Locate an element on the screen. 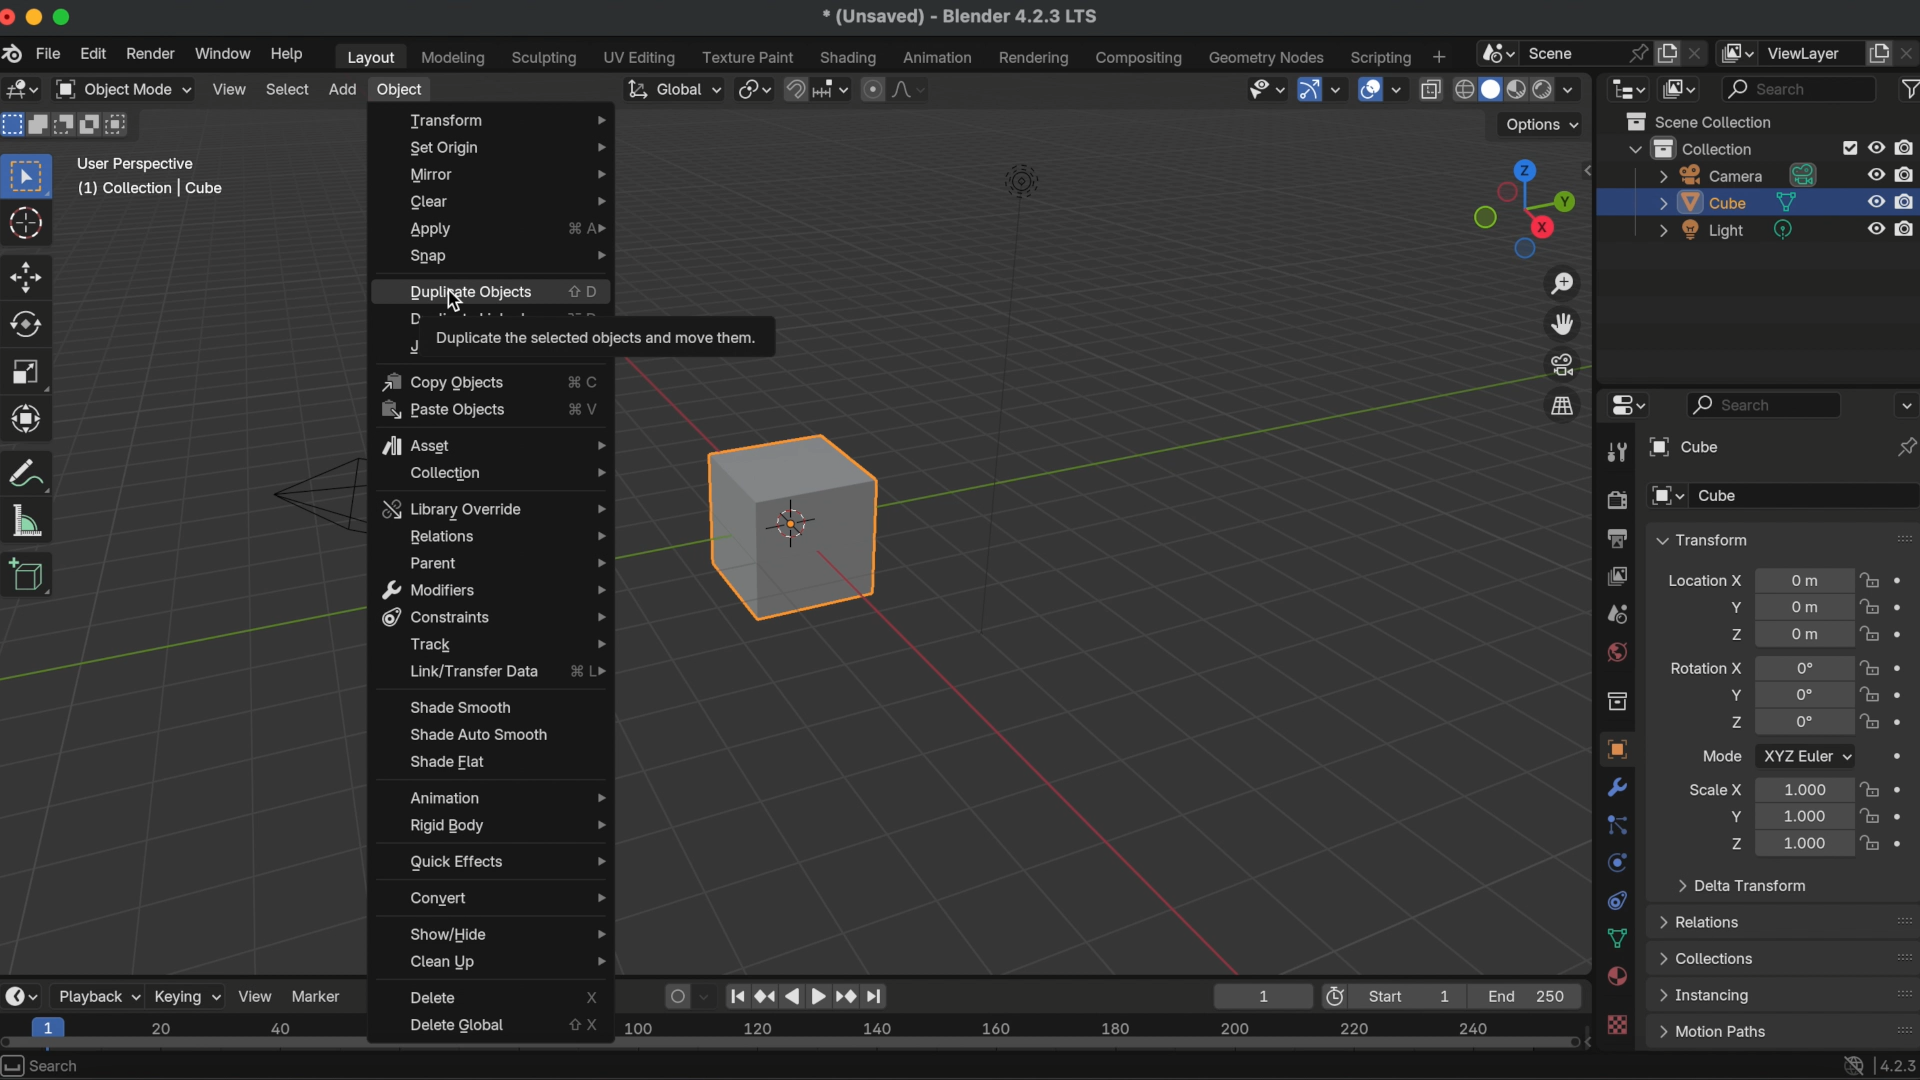 The height and width of the screenshot is (1080, 1920). help is located at coordinates (286, 54).